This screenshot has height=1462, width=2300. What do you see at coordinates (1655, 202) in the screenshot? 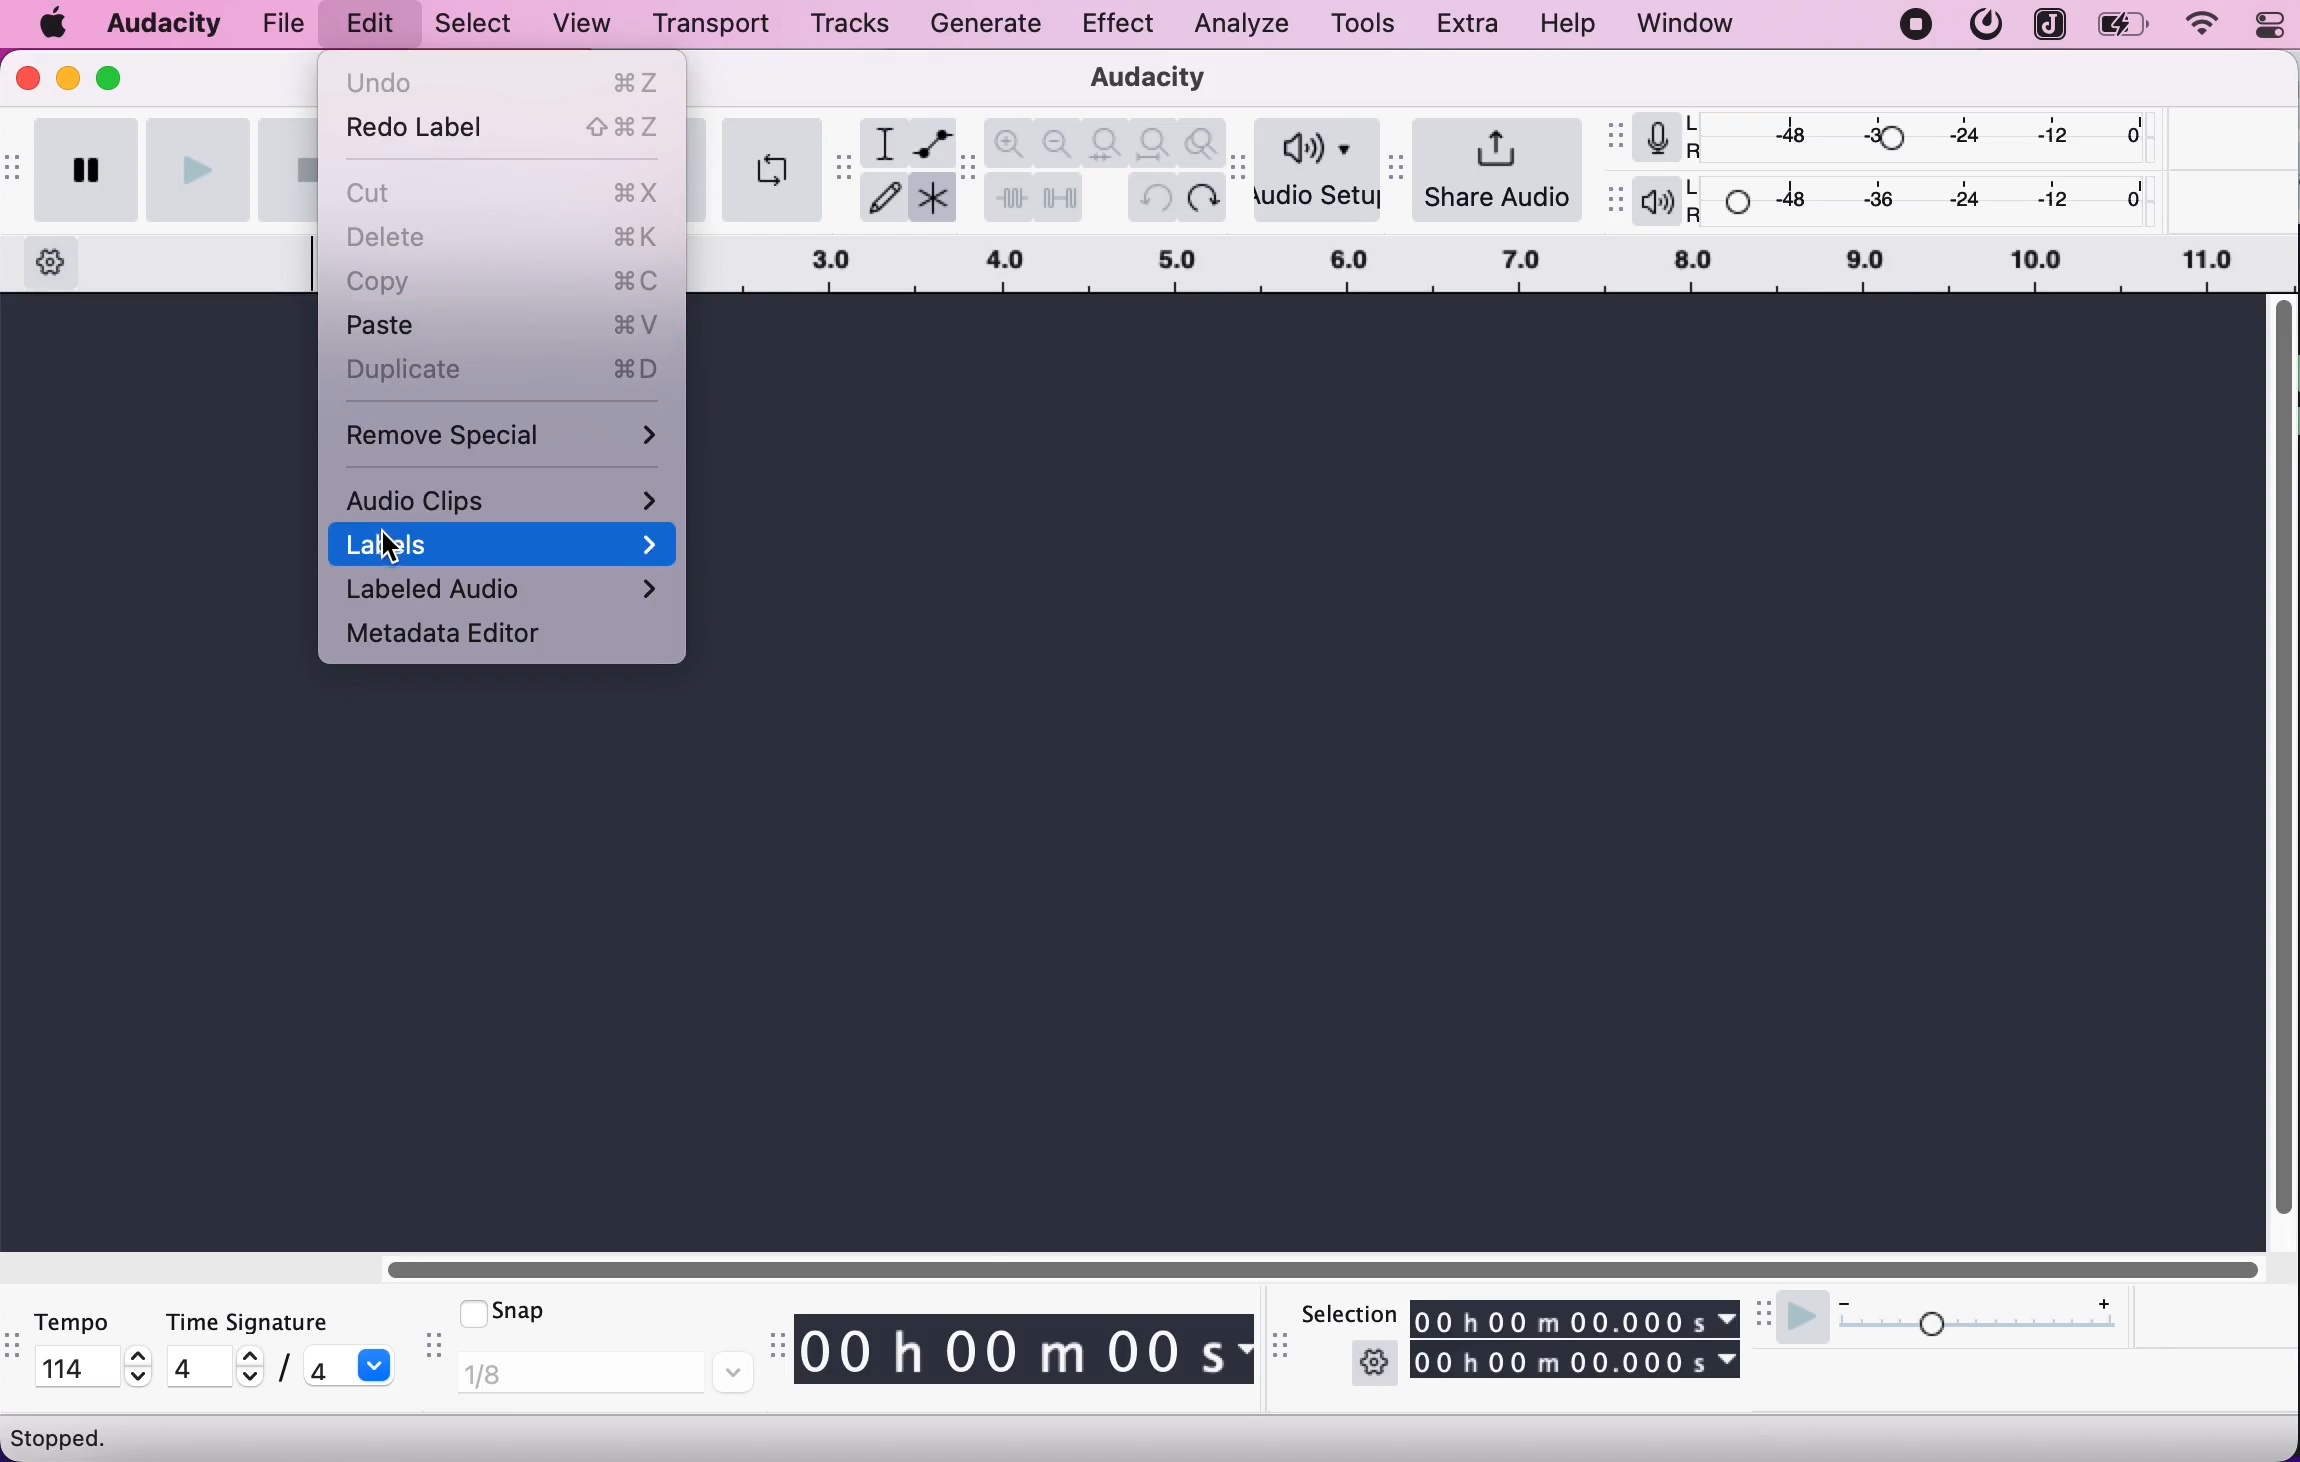
I see `playback meter` at bounding box center [1655, 202].